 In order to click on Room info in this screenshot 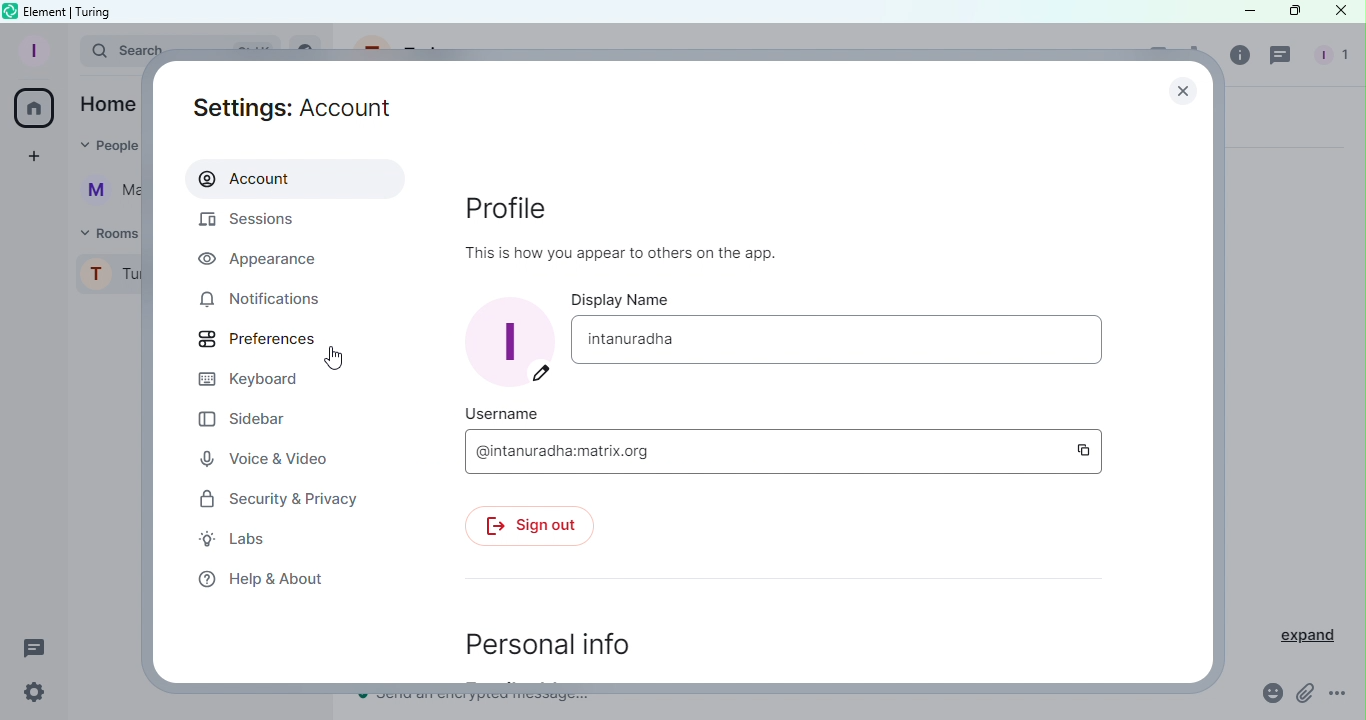, I will do `click(1241, 60)`.